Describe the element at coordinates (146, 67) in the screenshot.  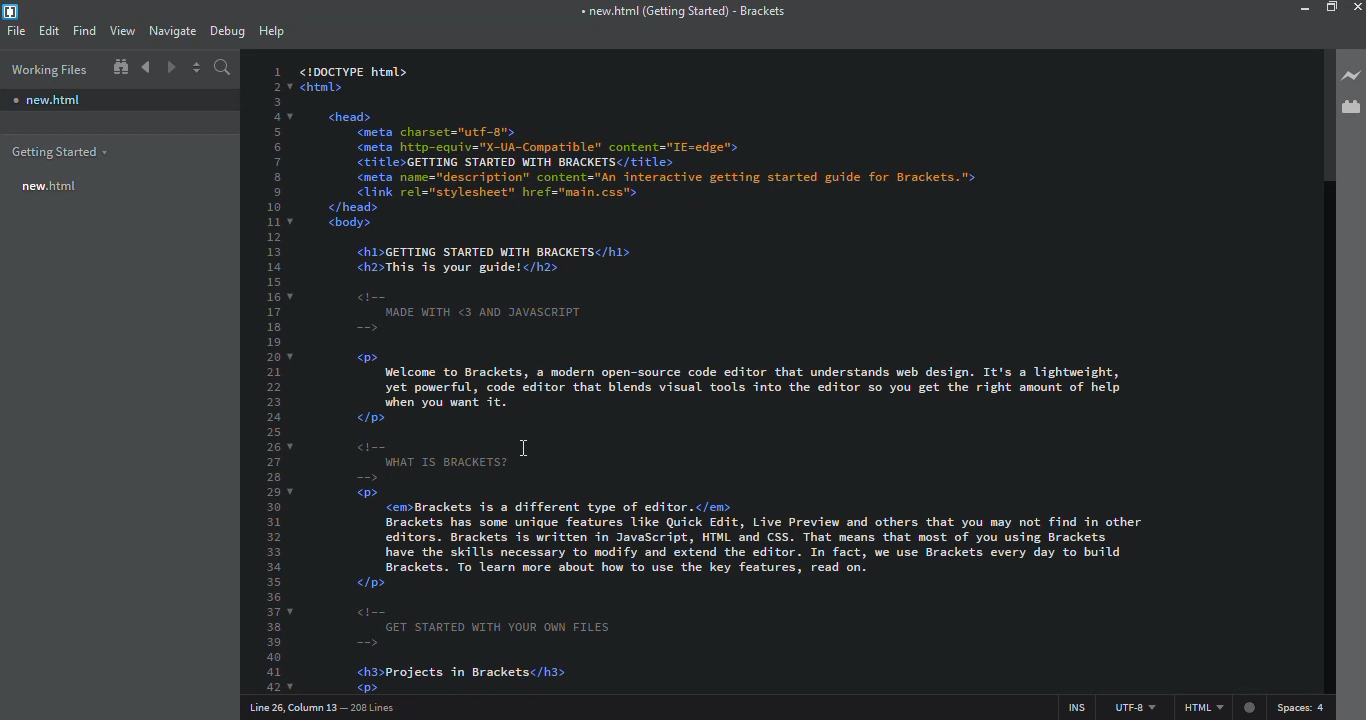
I see `navigate back` at that location.